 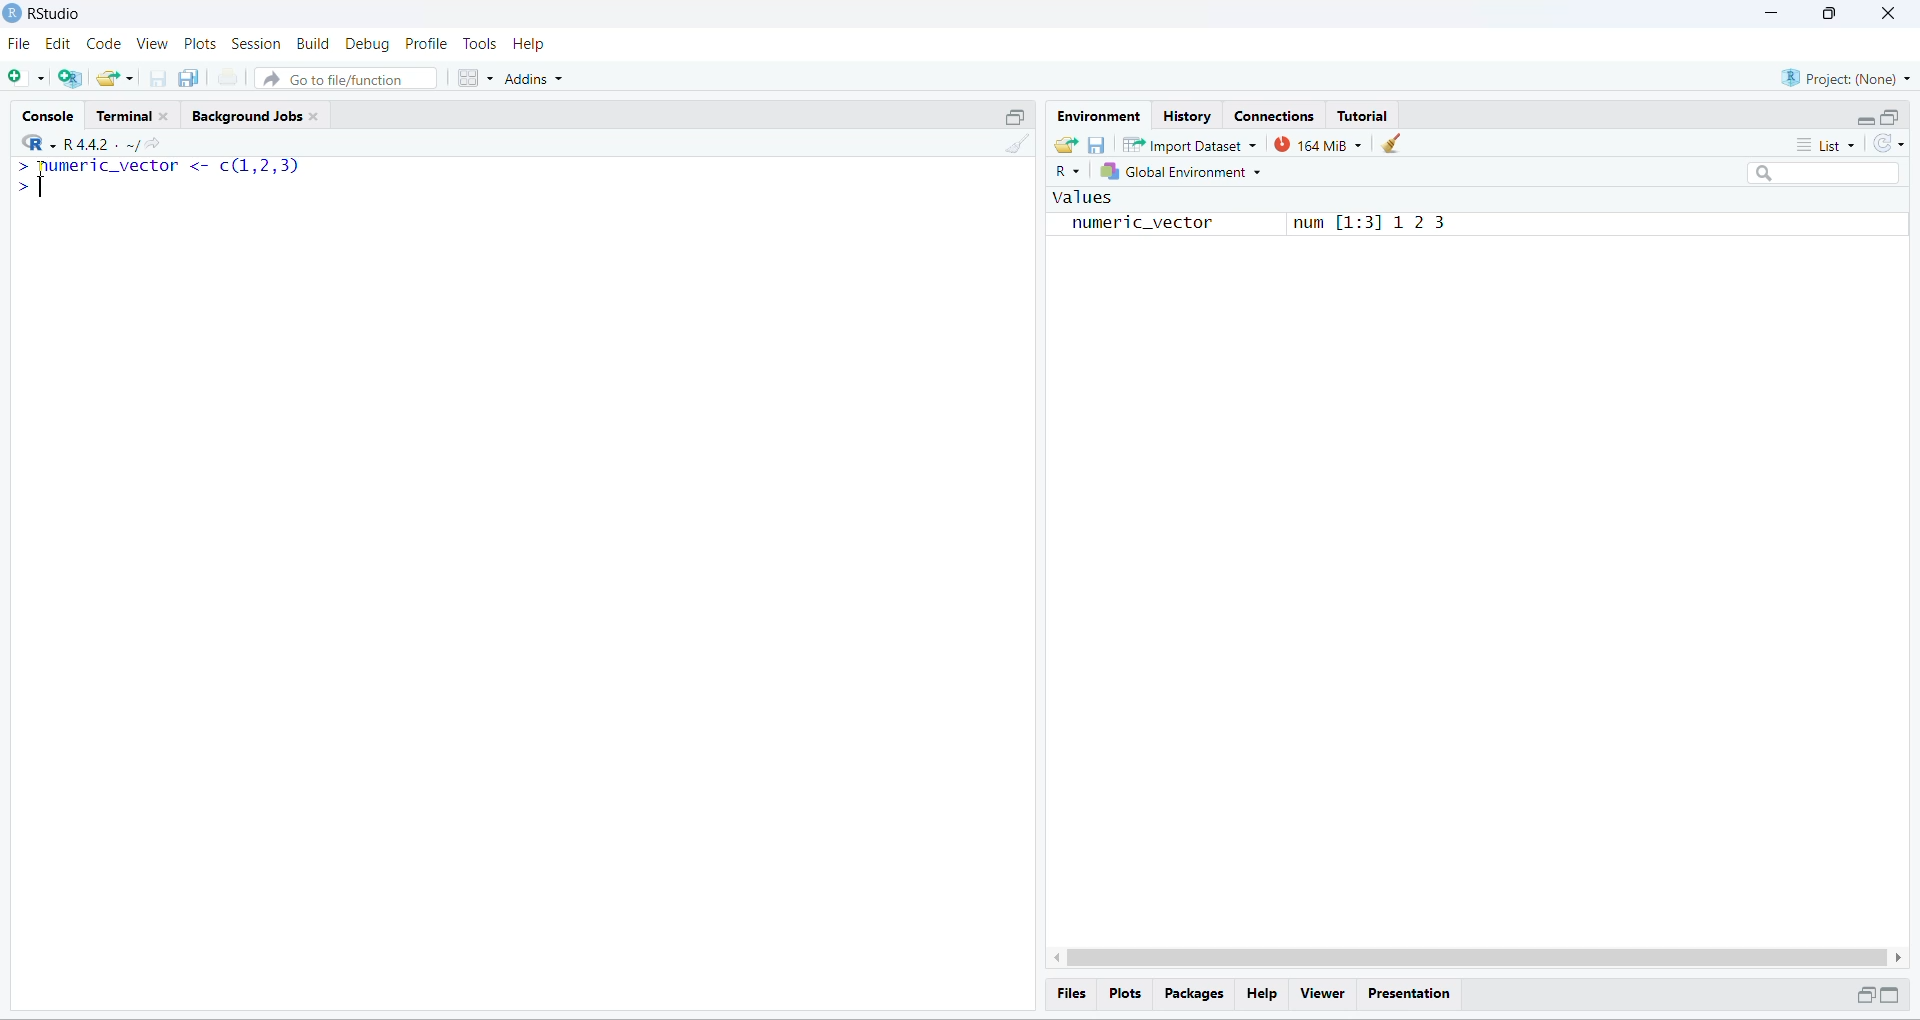 I want to click on Background Jobs, so click(x=260, y=114).